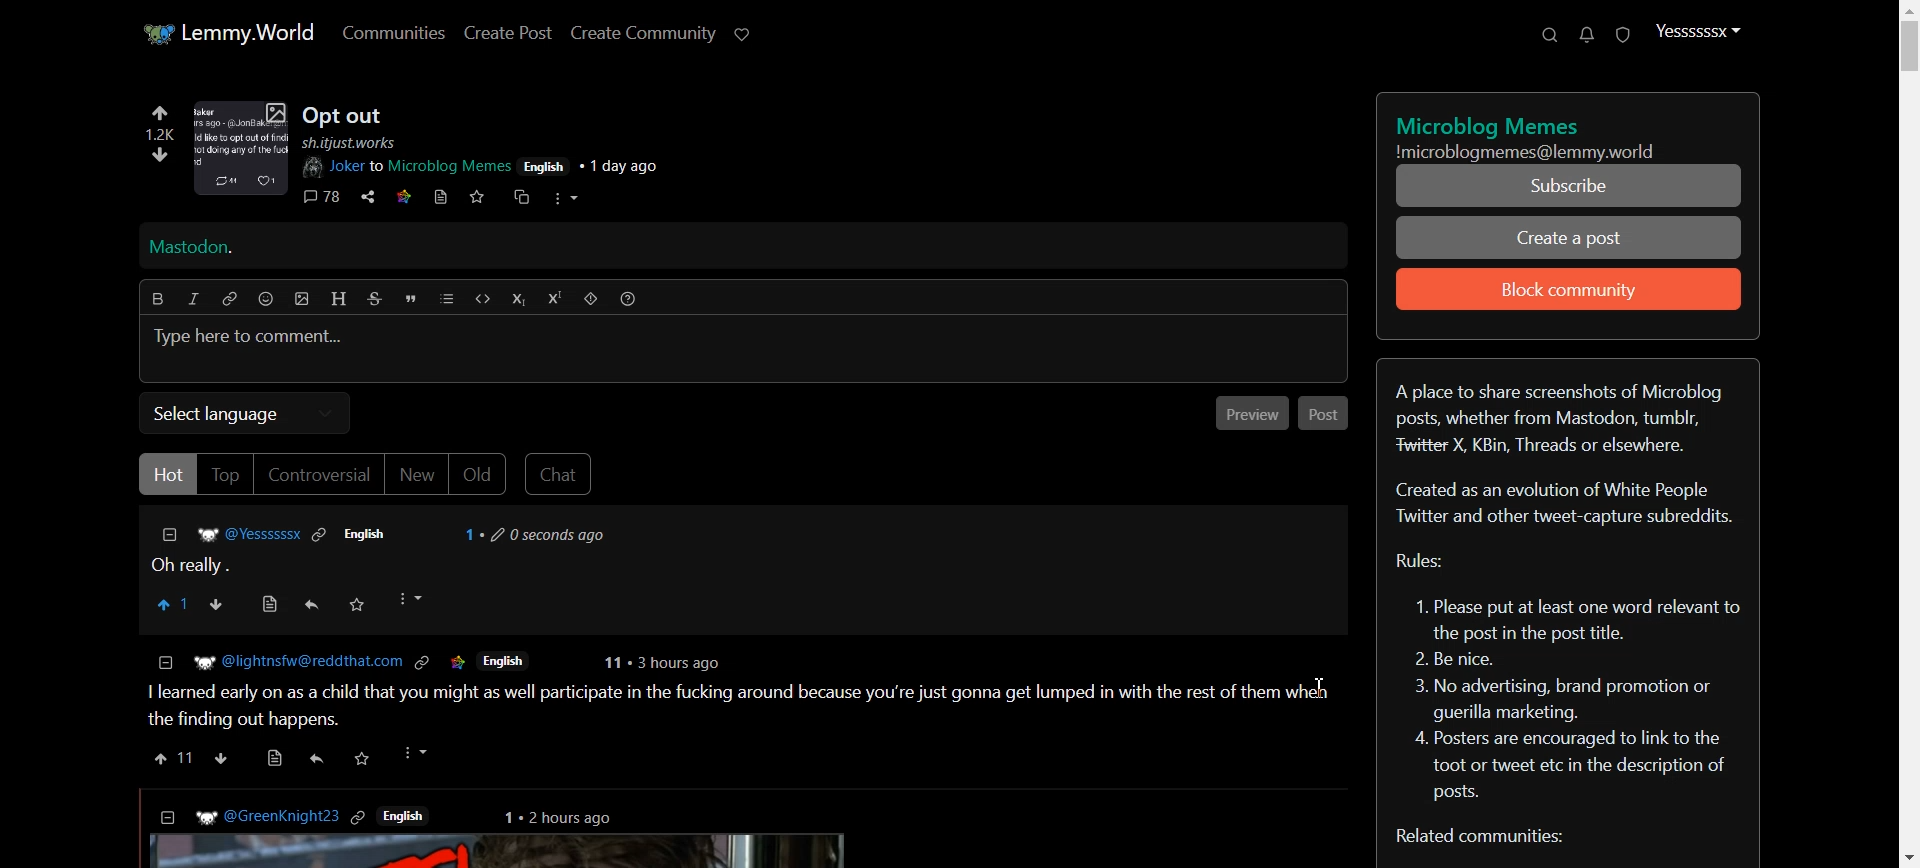 The image size is (1920, 868). I want to click on more, so click(417, 754).